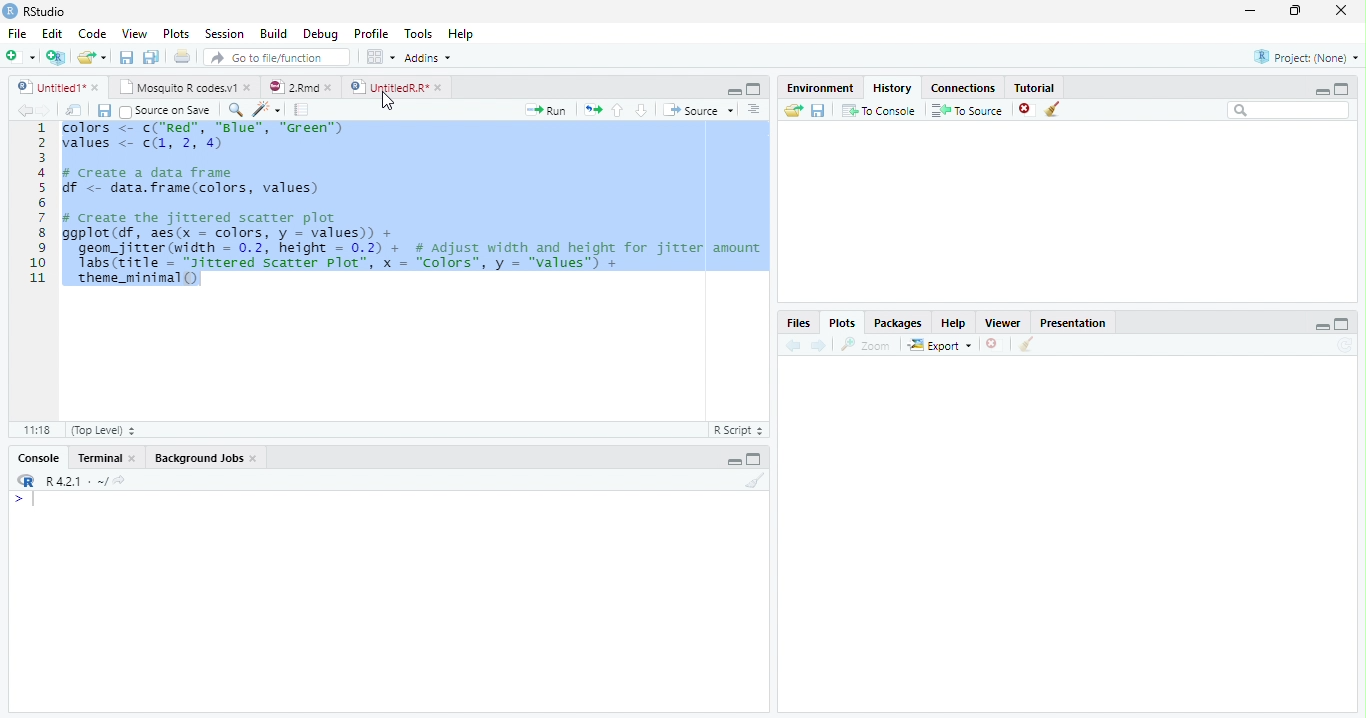 This screenshot has height=718, width=1366. What do you see at coordinates (52, 34) in the screenshot?
I see `Edit` at bounding box center [52, 34].